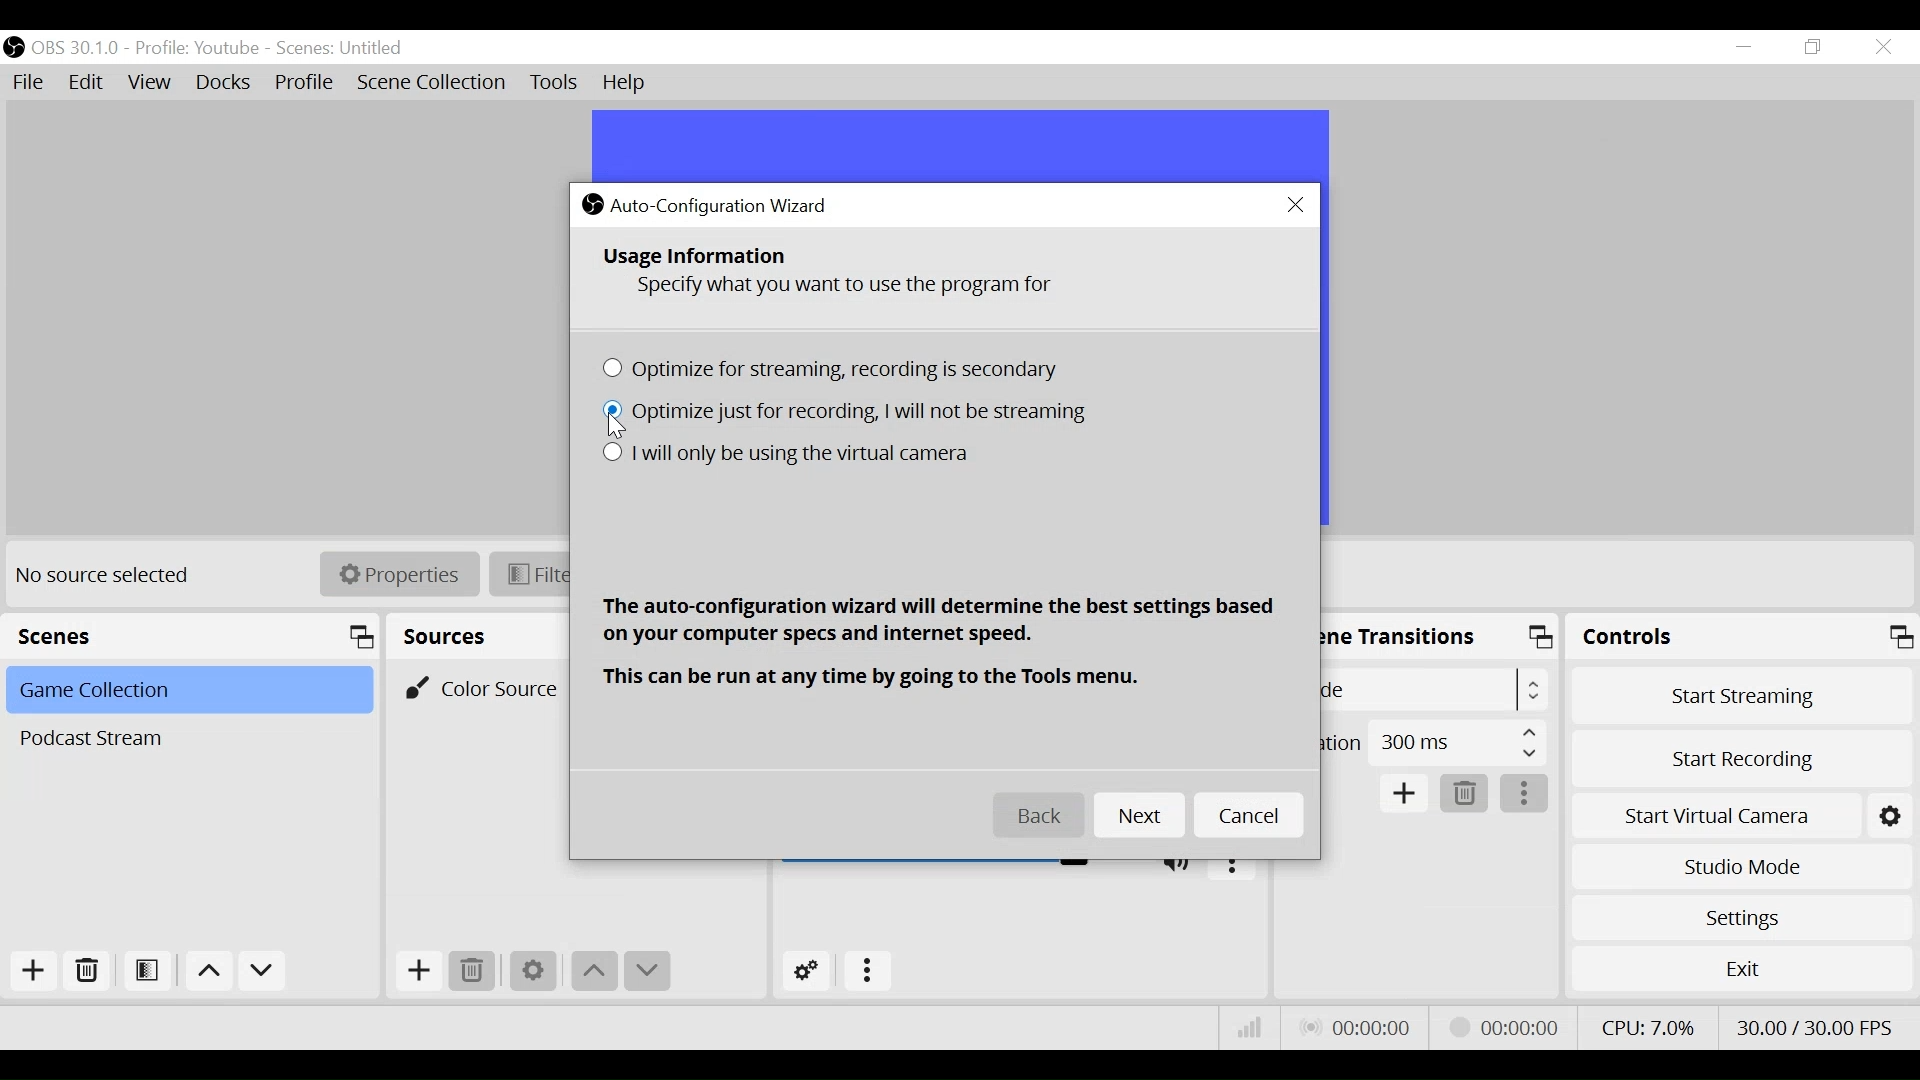 The image size is (1920, 1080). I want to click on Remove, so click(85, 971).